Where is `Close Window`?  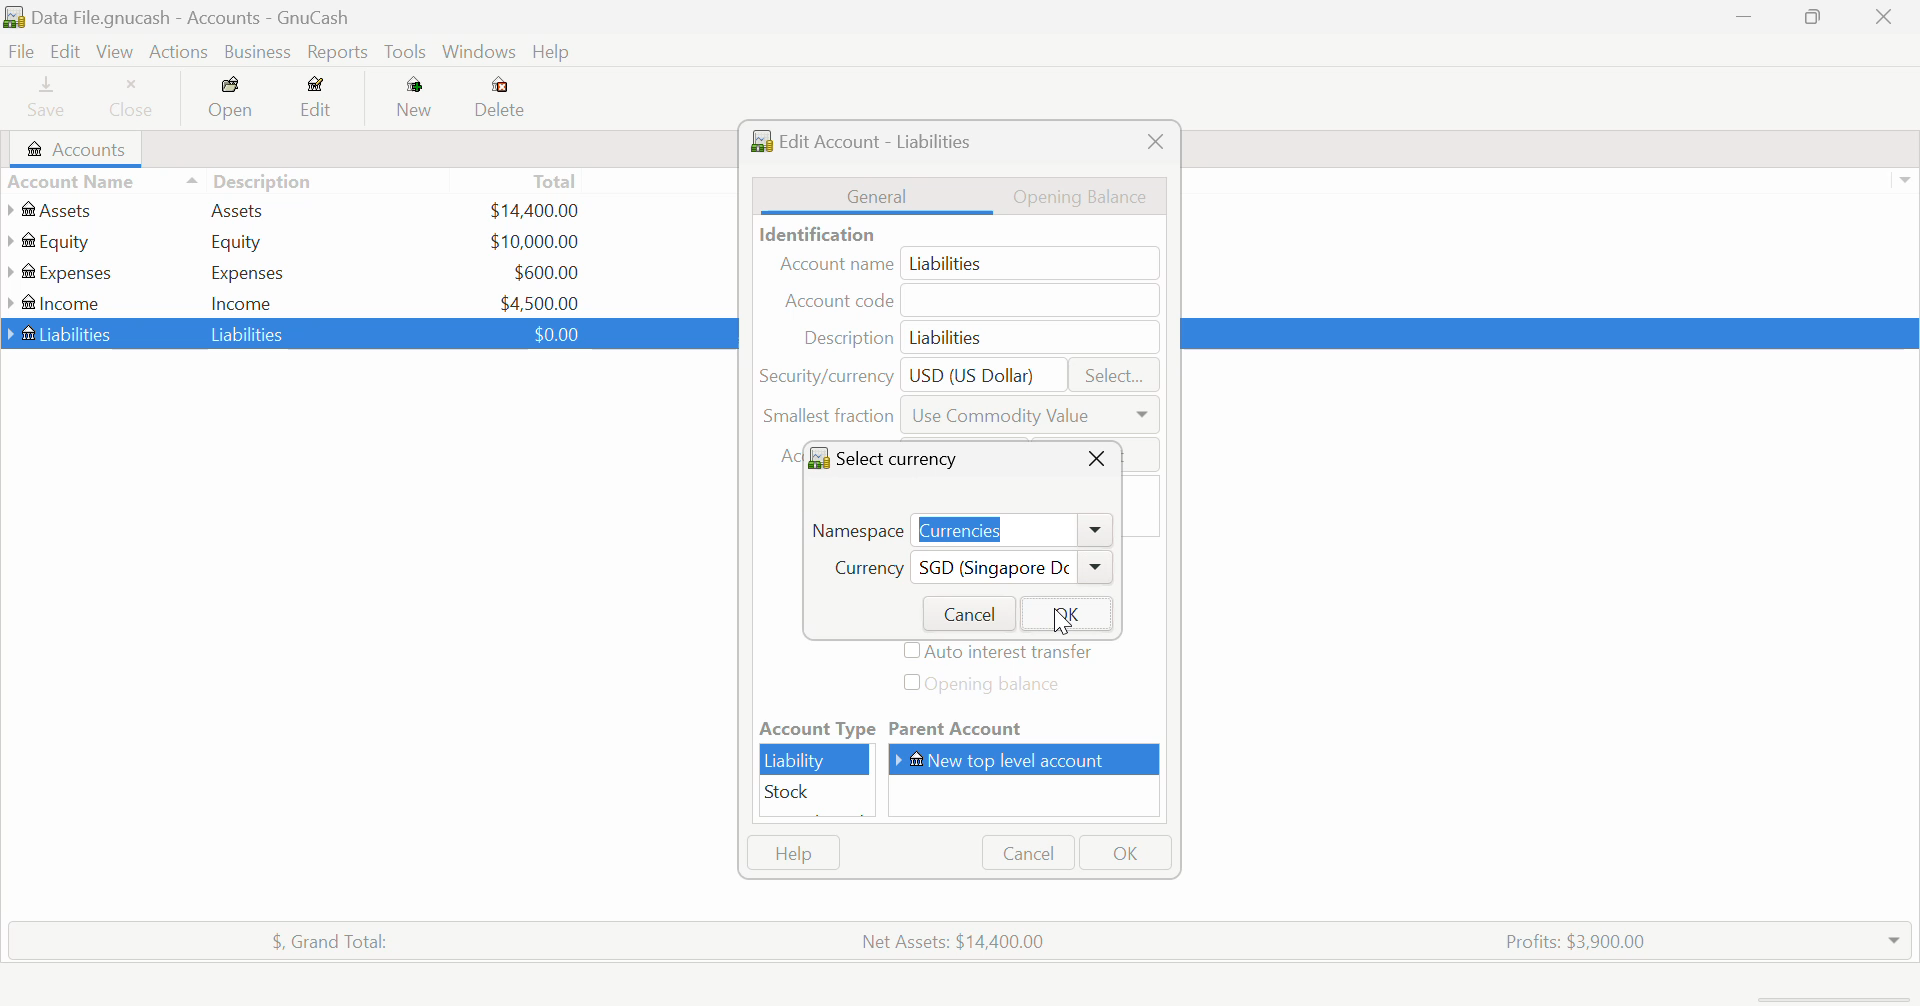
Close Window is located at coordinates (1890, 17).